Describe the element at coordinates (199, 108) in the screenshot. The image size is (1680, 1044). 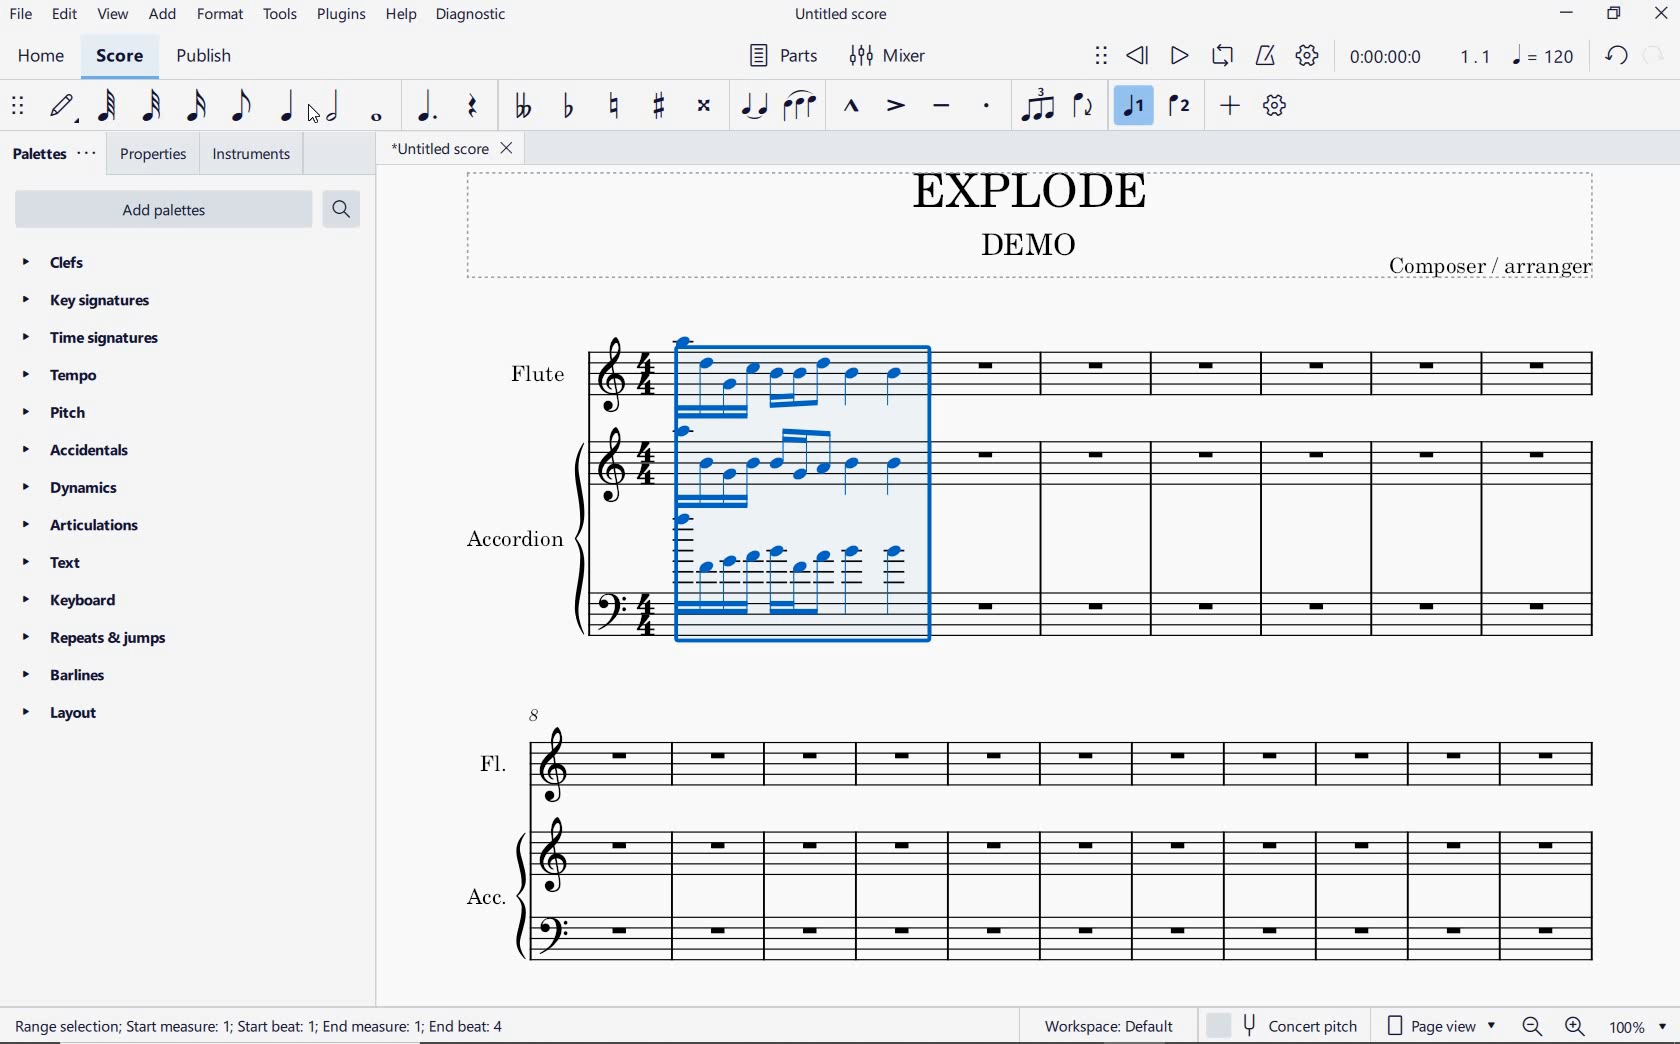
I see `16th note` at that location.